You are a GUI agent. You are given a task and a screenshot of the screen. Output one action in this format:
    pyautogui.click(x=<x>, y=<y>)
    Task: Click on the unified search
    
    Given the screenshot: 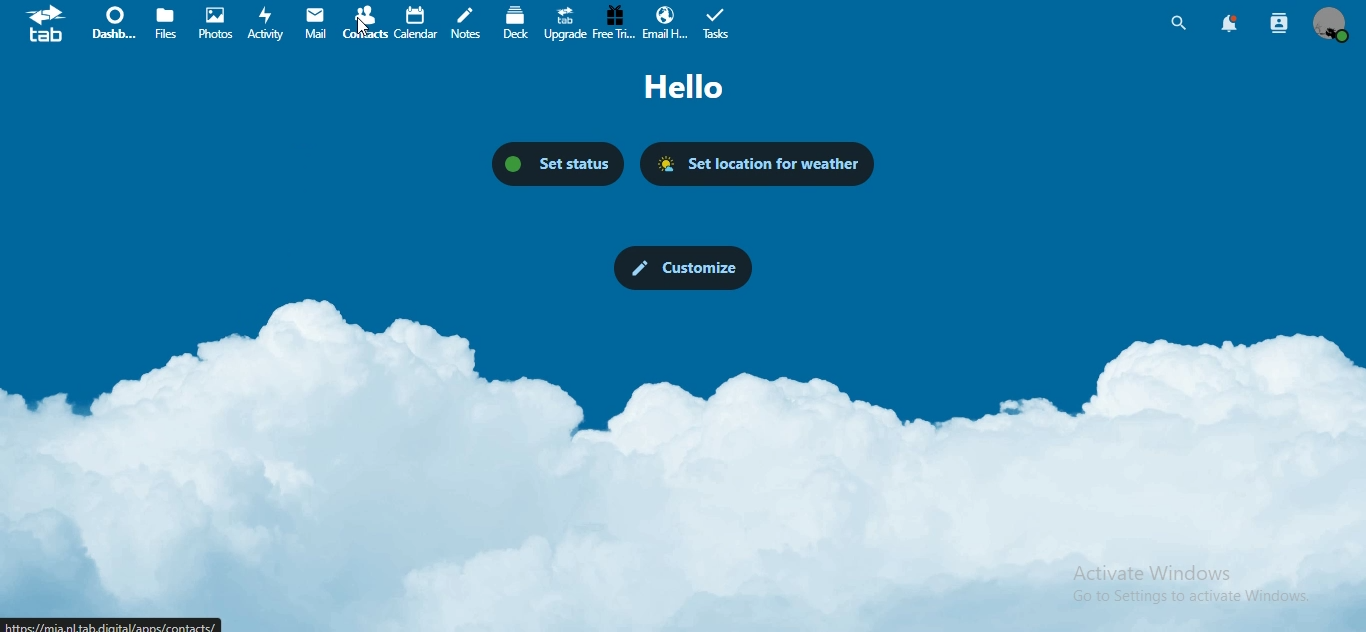 What is the action you would take?
    pyautogui.click(x=1178, y=26)
    